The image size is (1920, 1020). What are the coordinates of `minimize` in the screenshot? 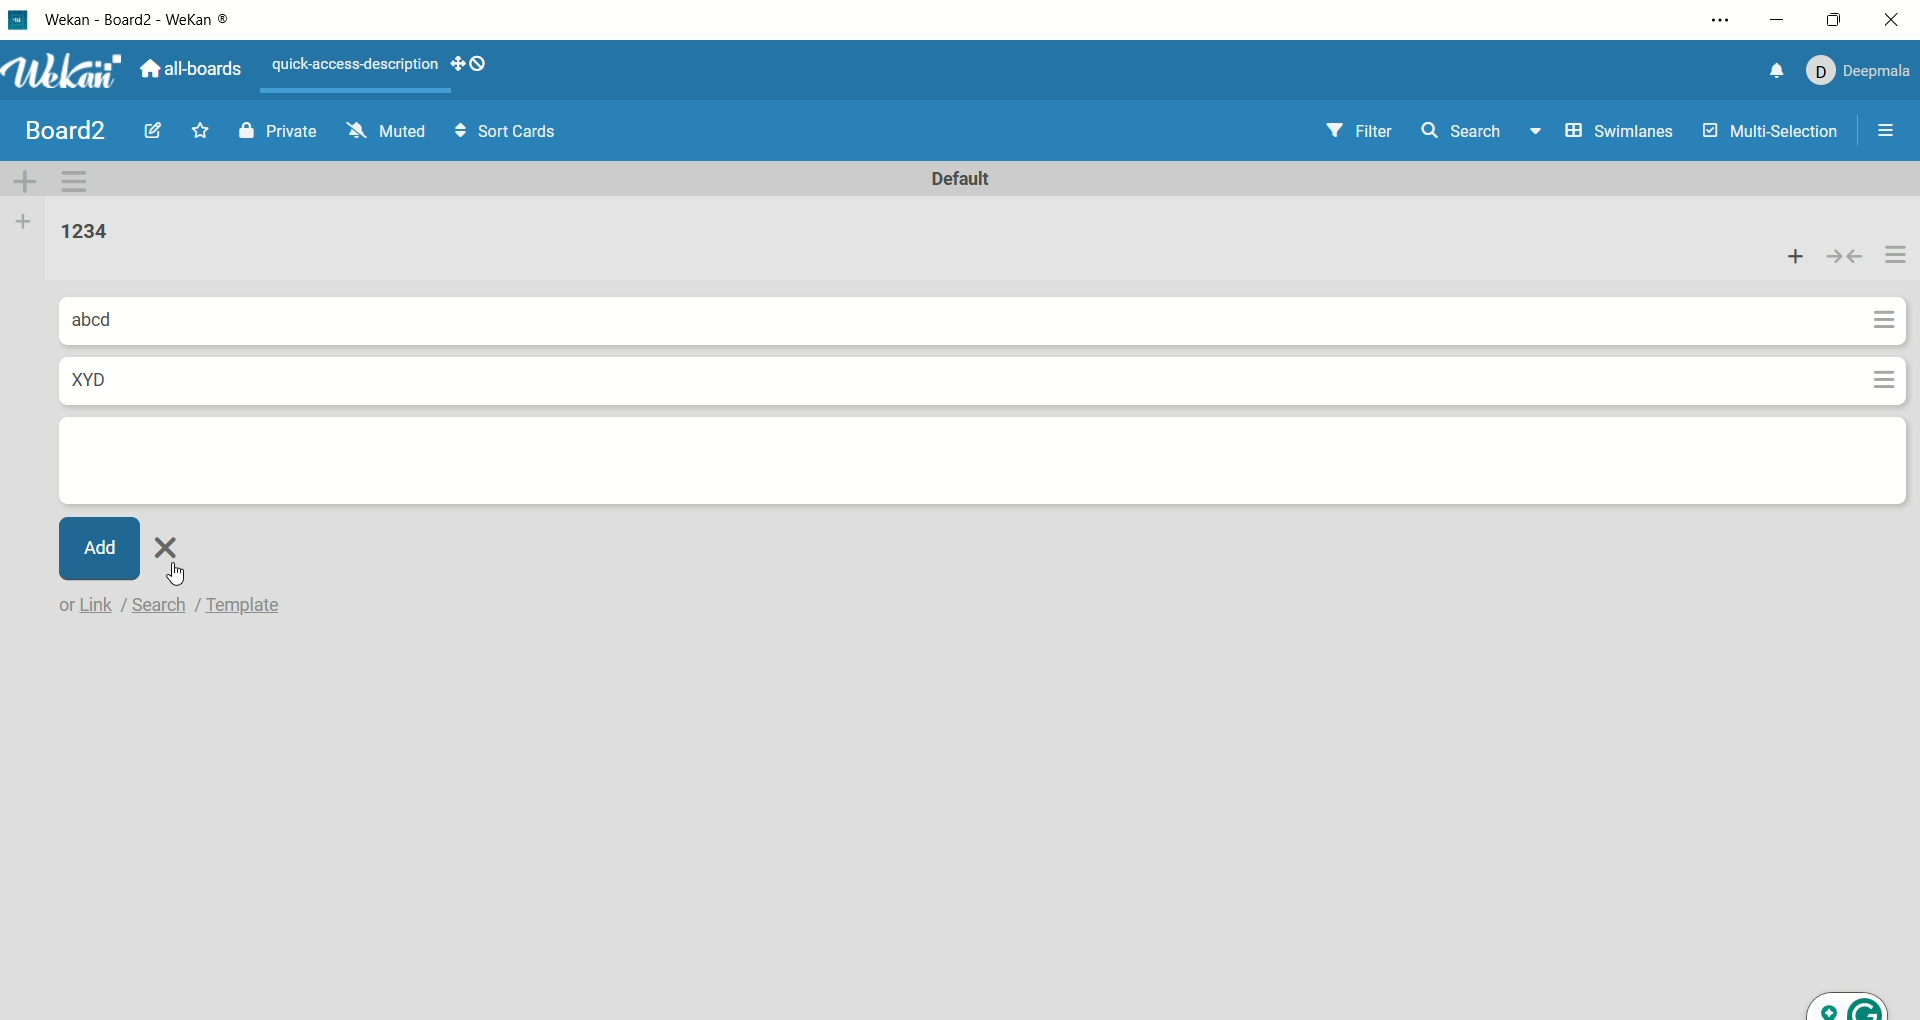 It's located at (1774, 23).